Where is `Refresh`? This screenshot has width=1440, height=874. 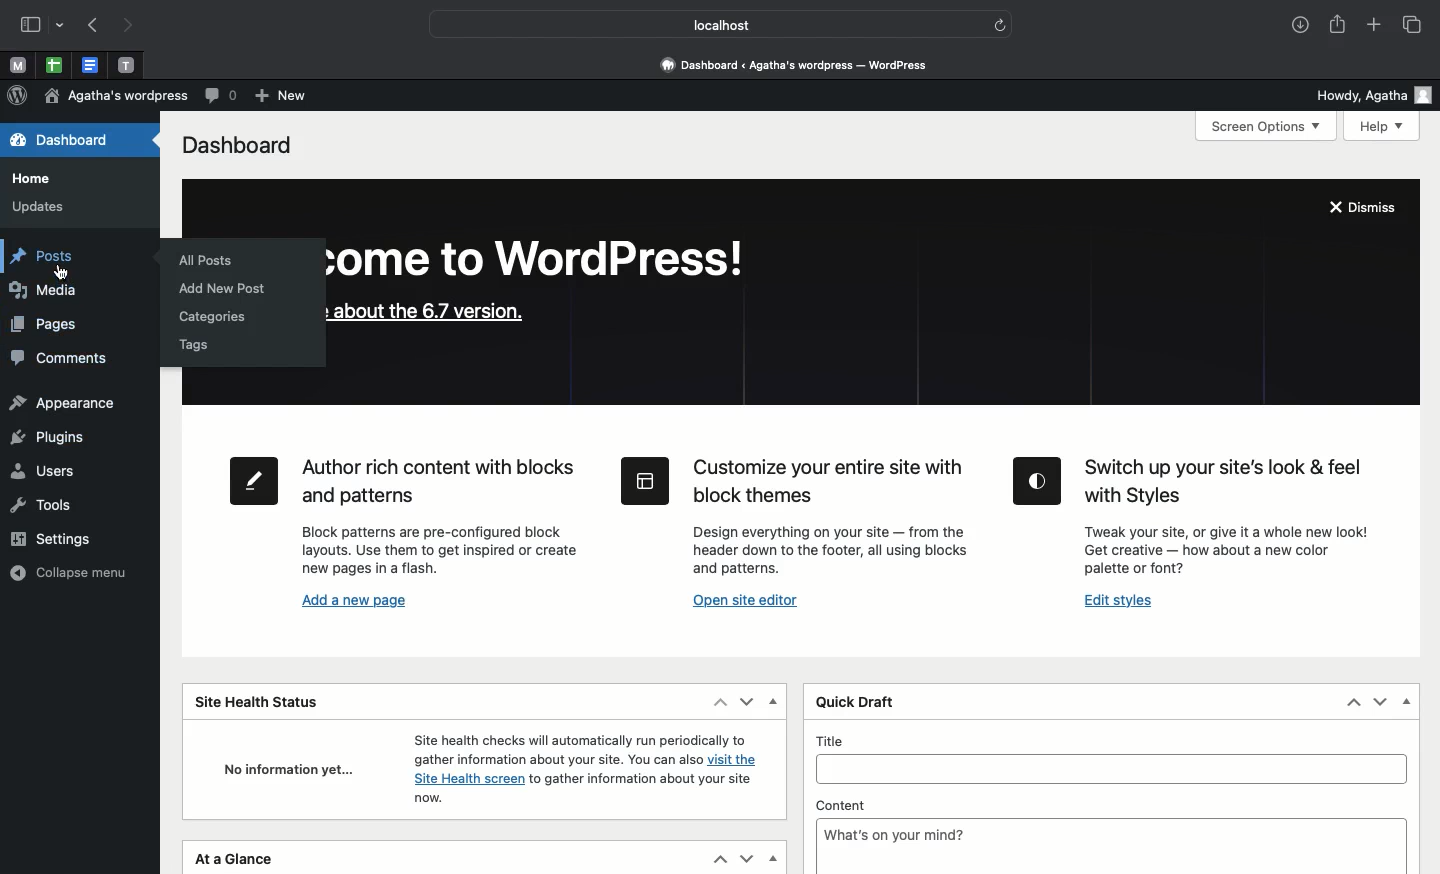 Refresh is located at coordinates (1000, 24).